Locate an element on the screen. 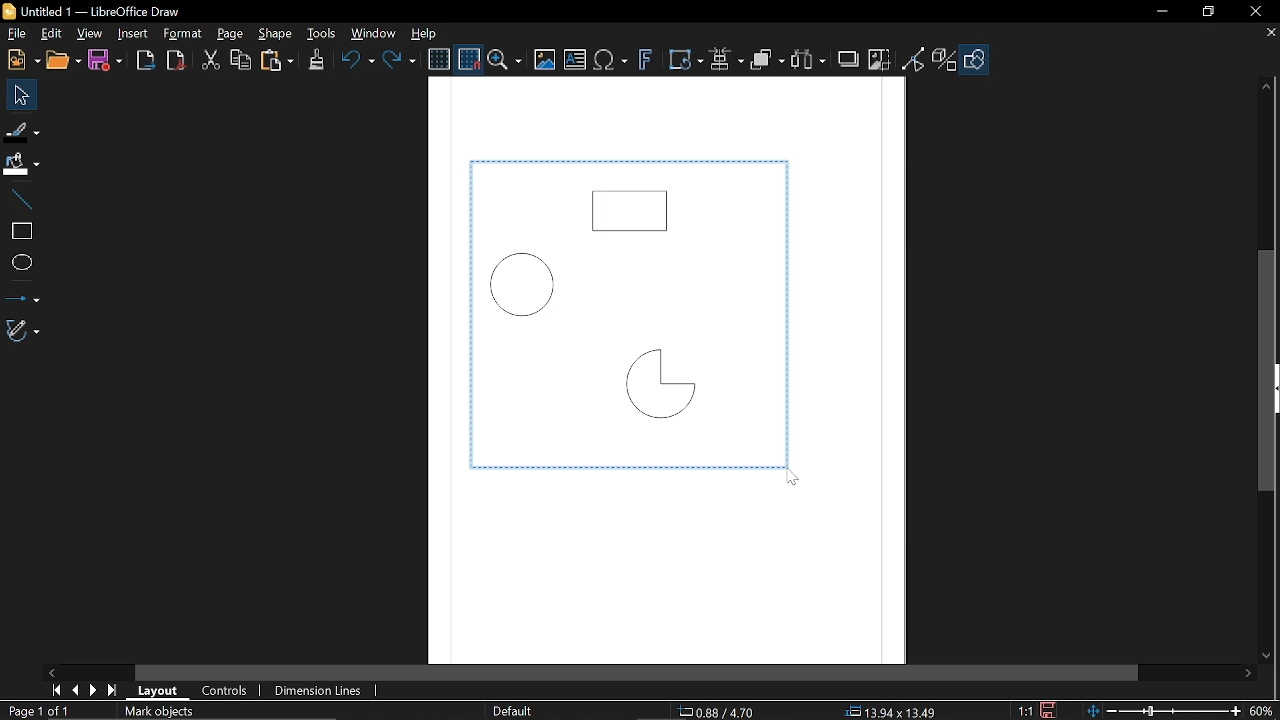  close tab is located at coordinates (1272, 39).